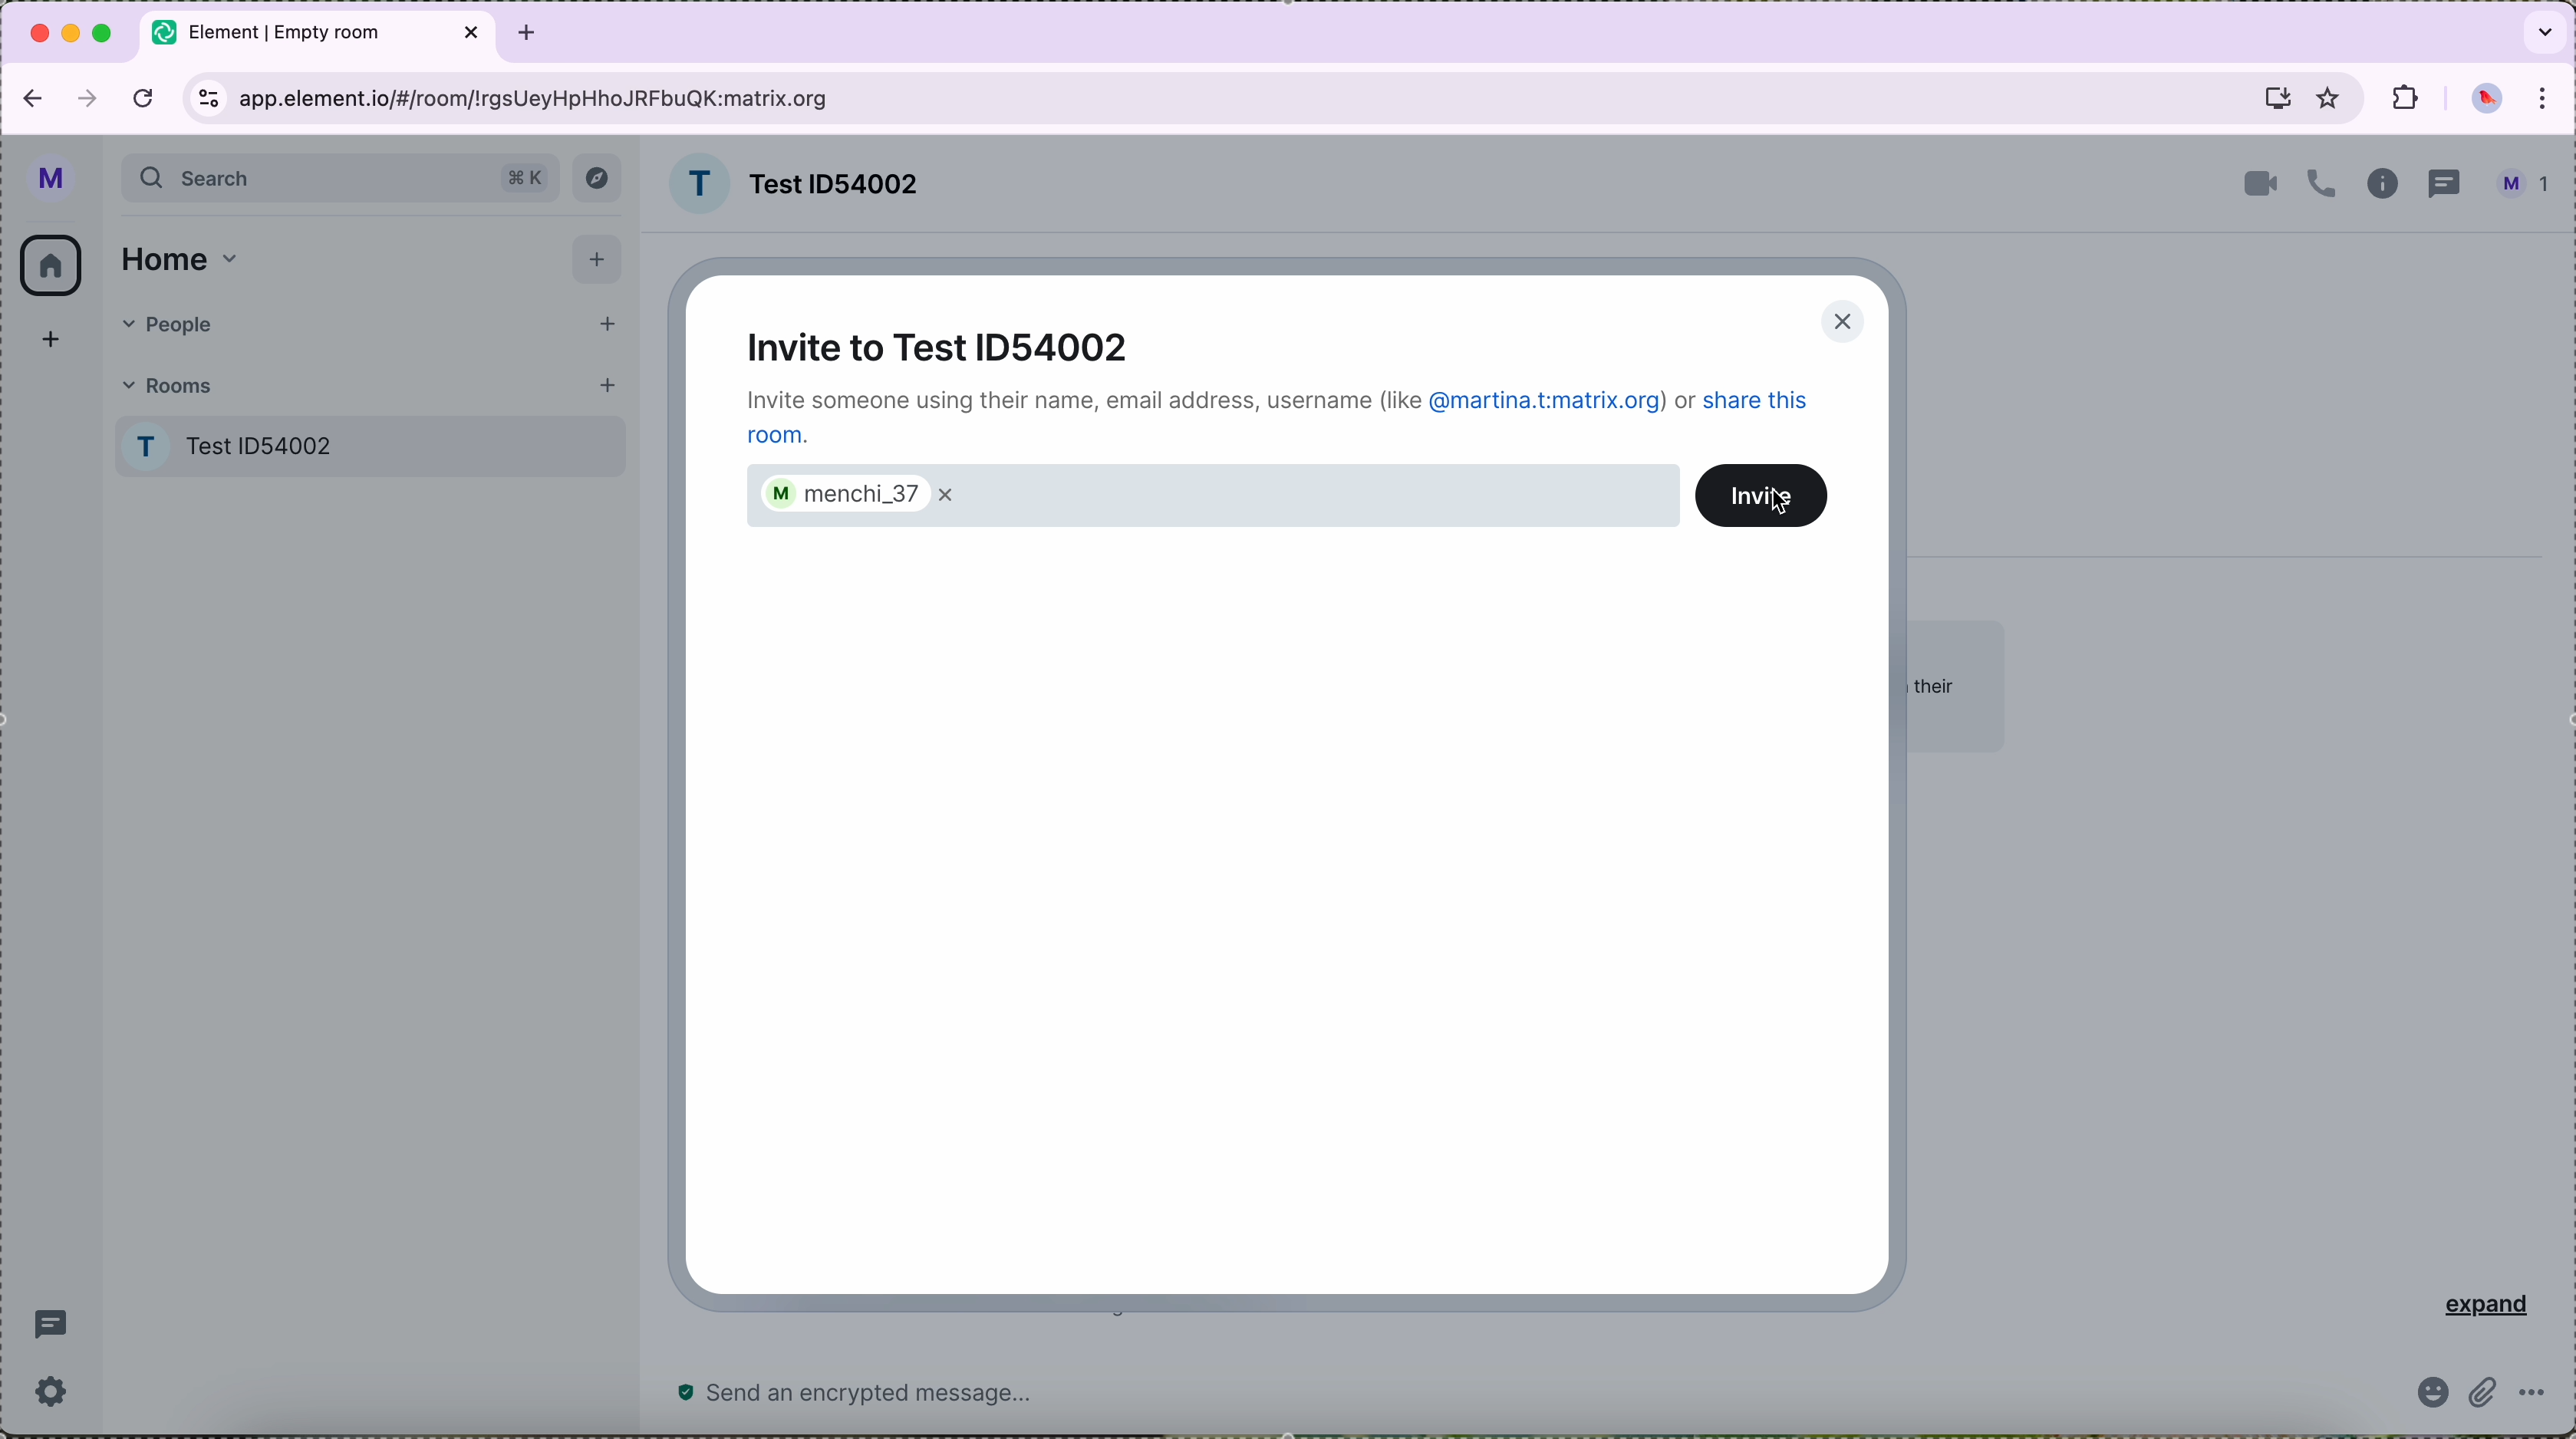  I want to click on call, so click(2322, 186).